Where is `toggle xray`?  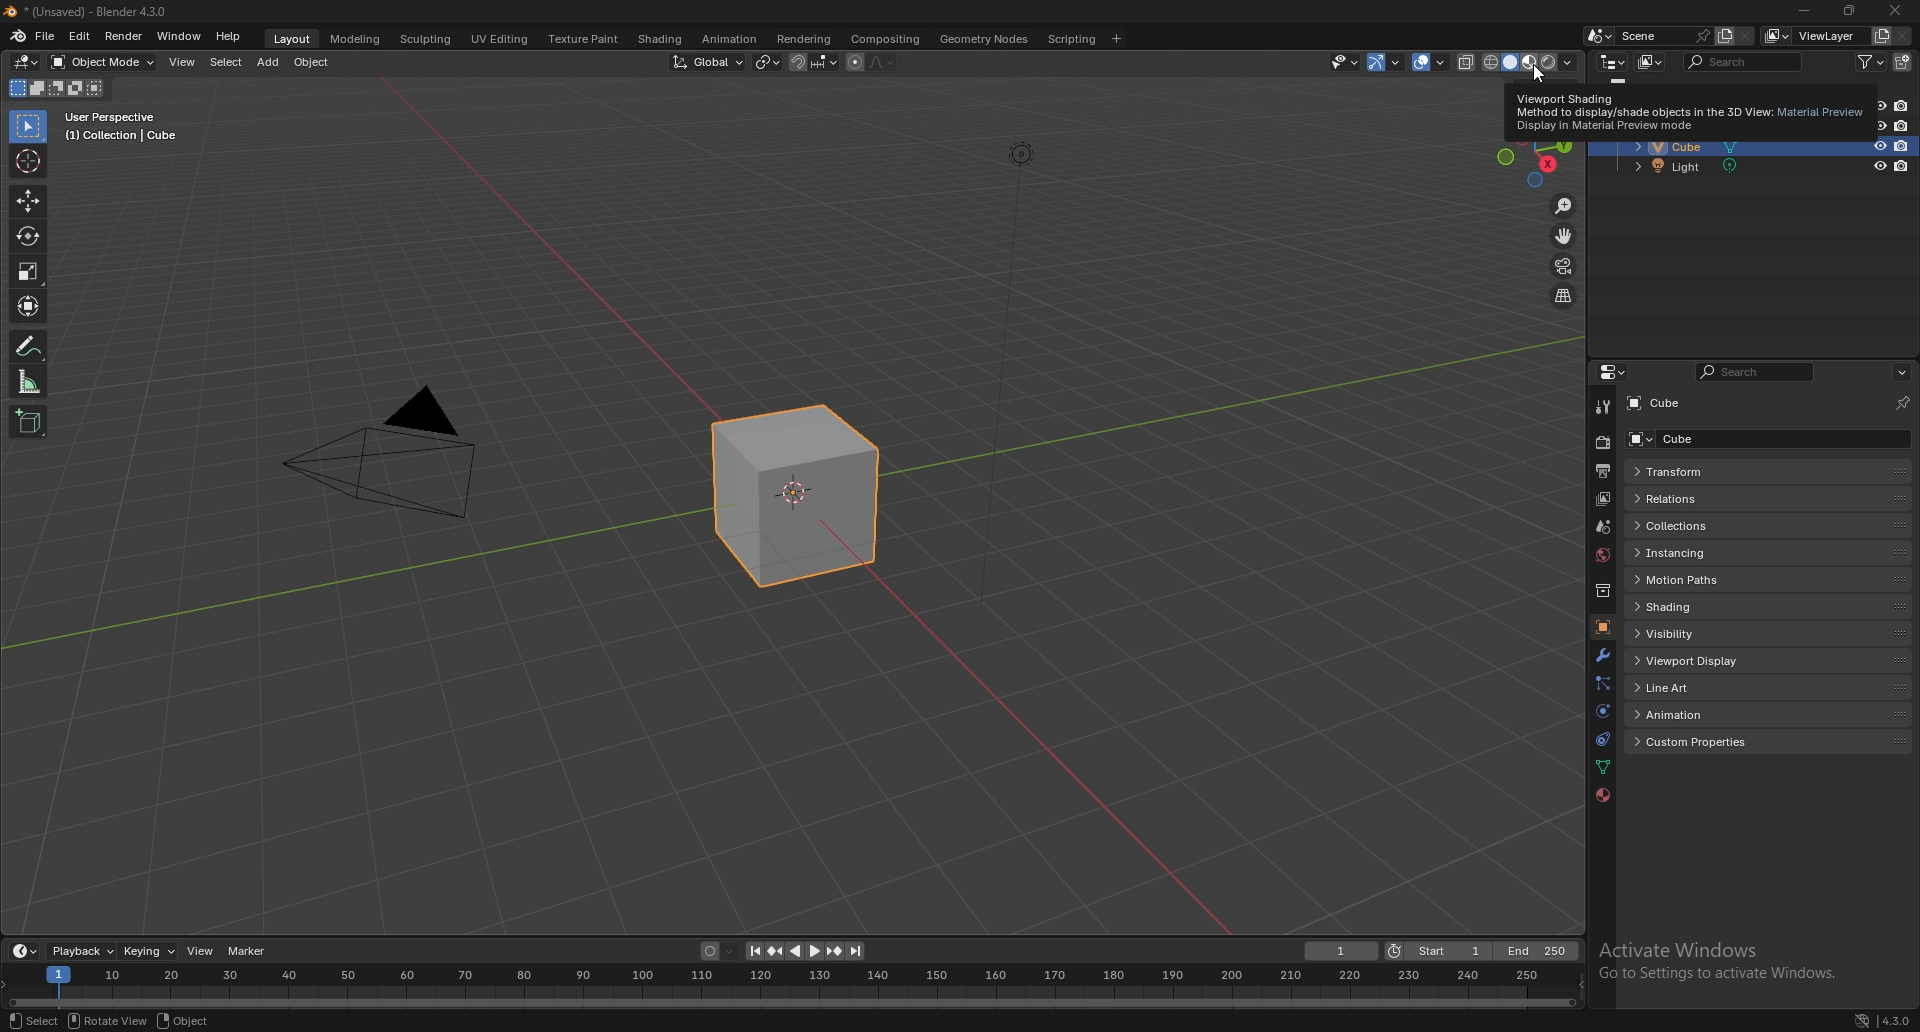
toggle xray is located at coordinates (1468, 62).